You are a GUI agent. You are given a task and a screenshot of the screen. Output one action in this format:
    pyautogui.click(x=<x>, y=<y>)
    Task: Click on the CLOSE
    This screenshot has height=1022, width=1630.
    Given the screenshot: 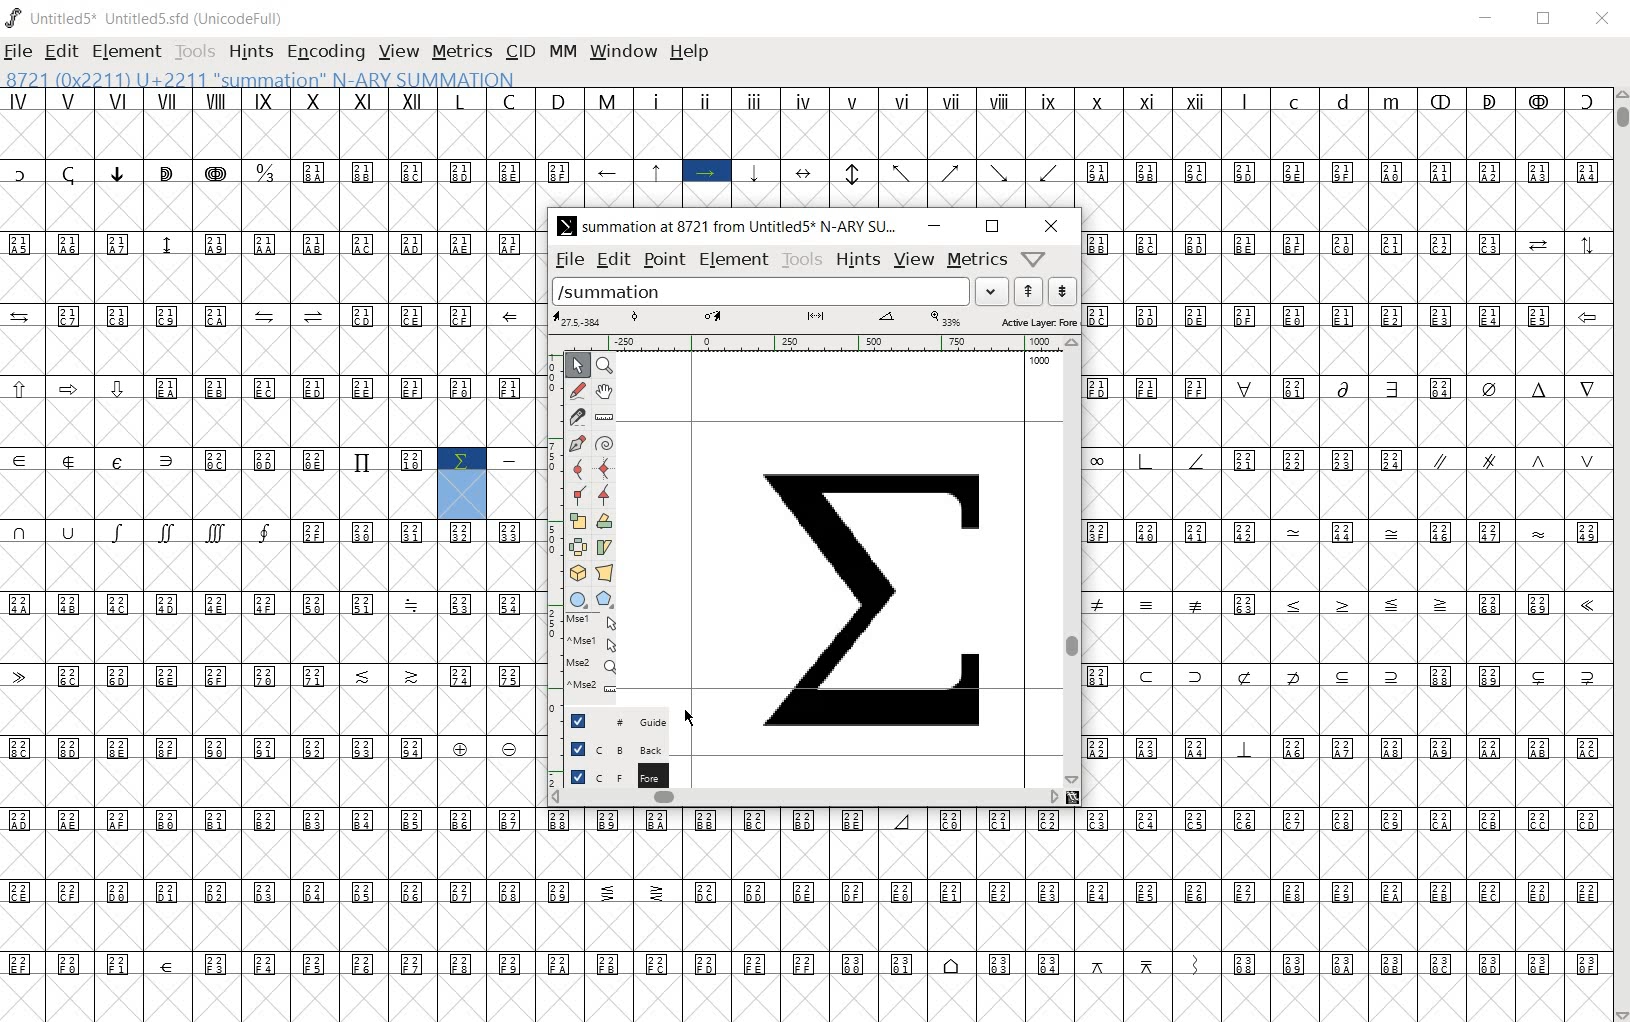 What is the action you would take?
    pyautogui.click(x=1603, y=19)
    